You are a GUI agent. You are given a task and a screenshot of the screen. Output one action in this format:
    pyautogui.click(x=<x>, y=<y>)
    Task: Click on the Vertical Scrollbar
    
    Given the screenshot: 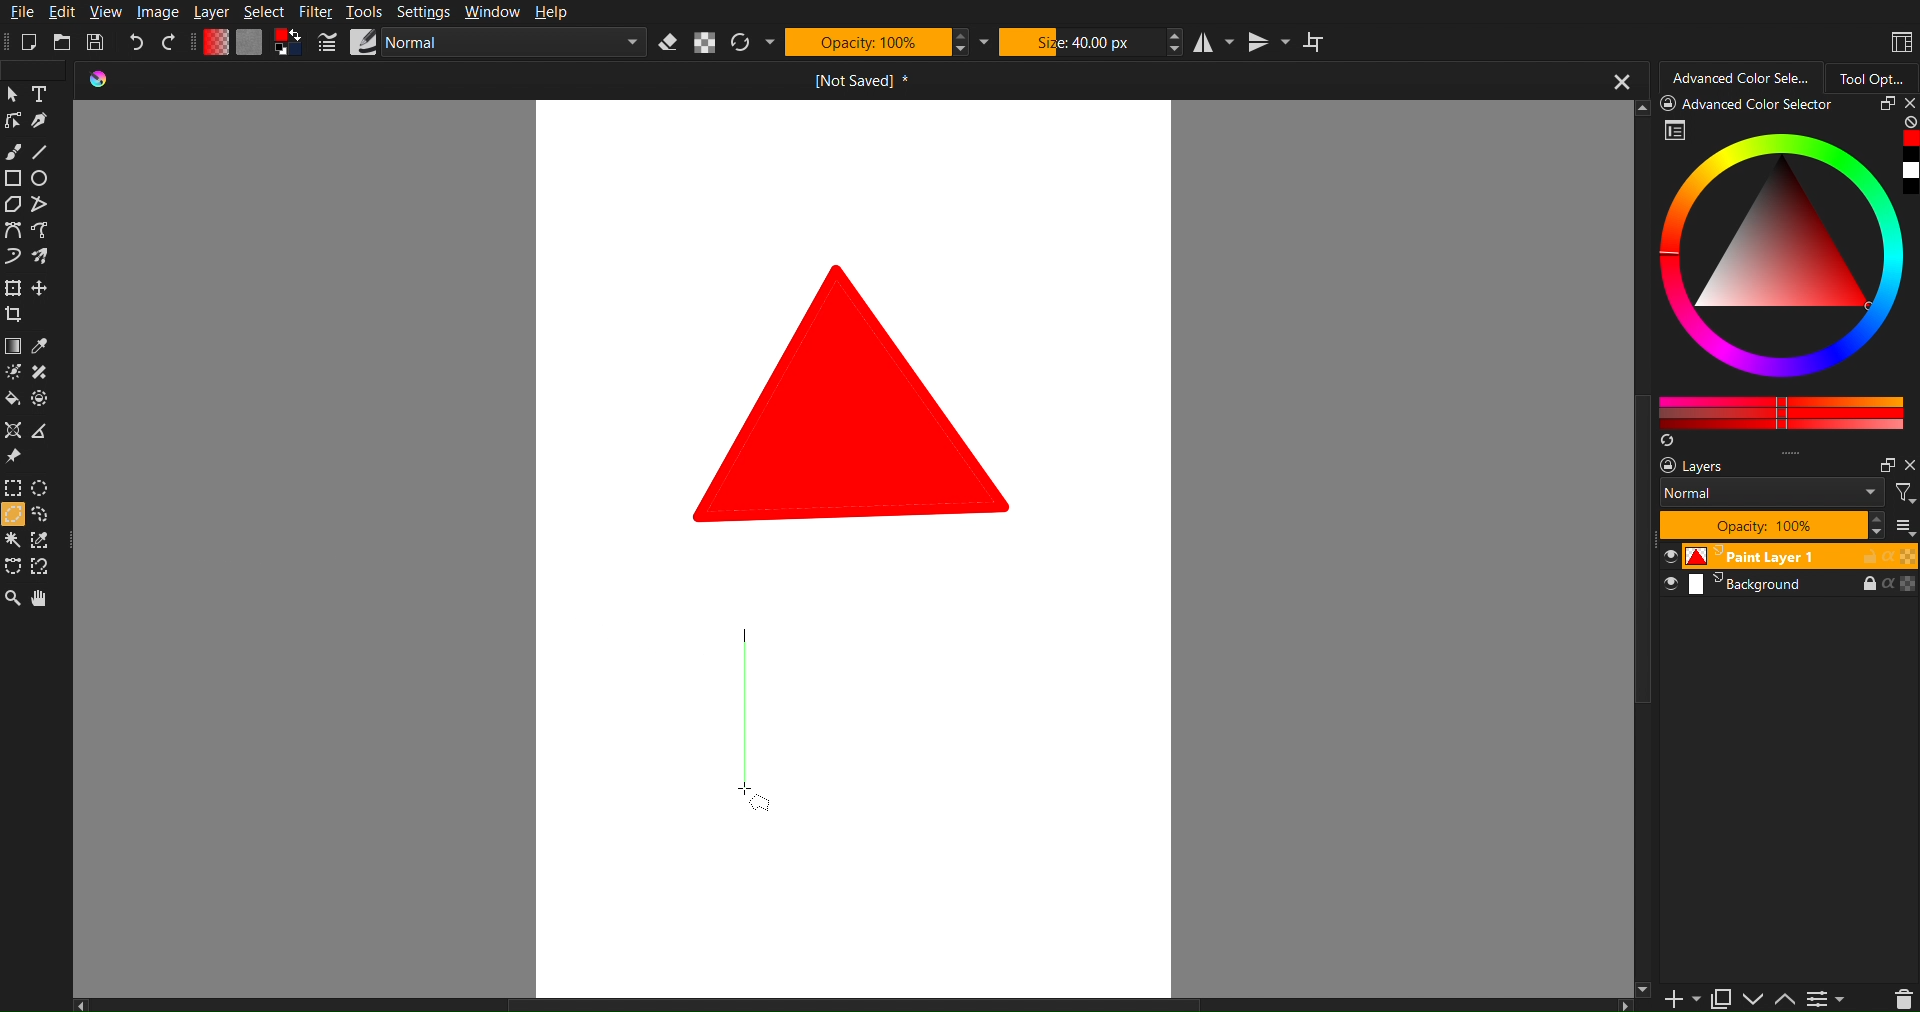 What is the action you would take?
    pyautogui.click(x=1644, y=783)
    